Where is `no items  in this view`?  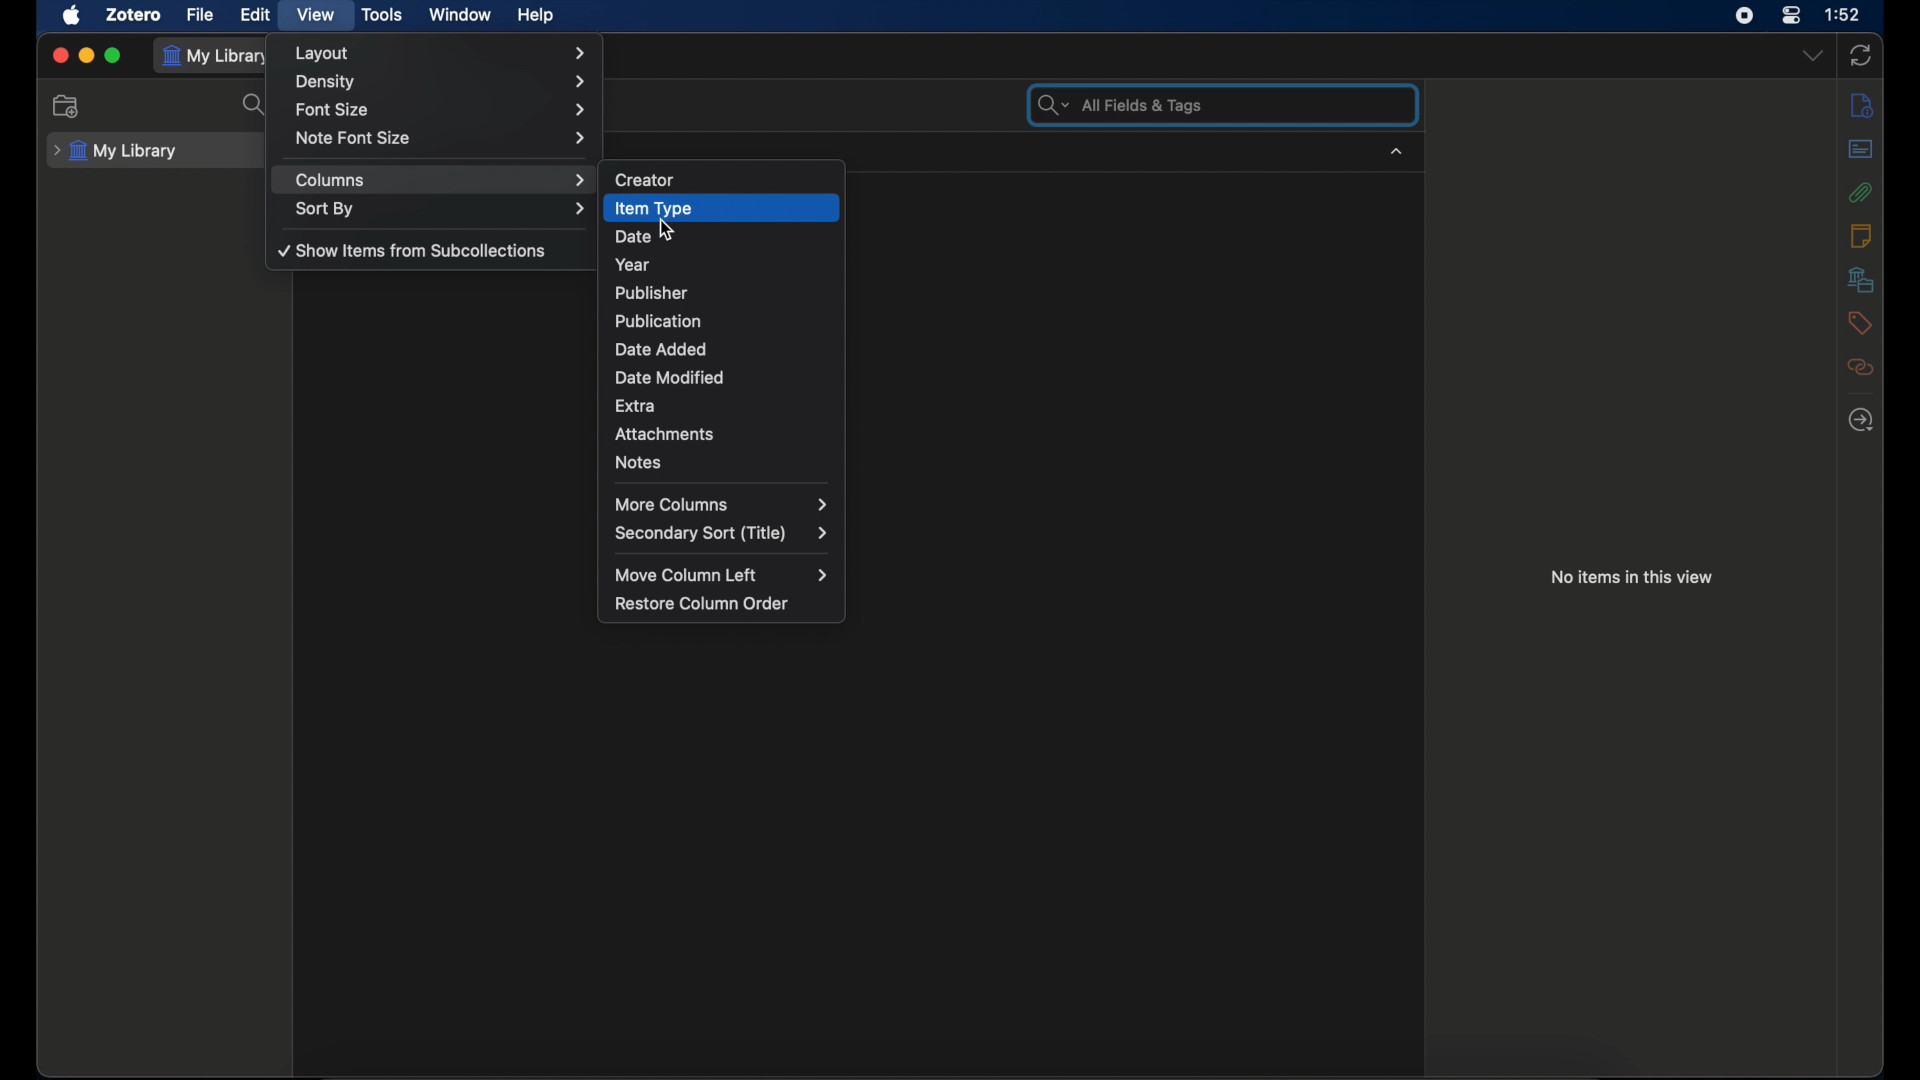
no items  in this view is located at coordinates (1633, 576).